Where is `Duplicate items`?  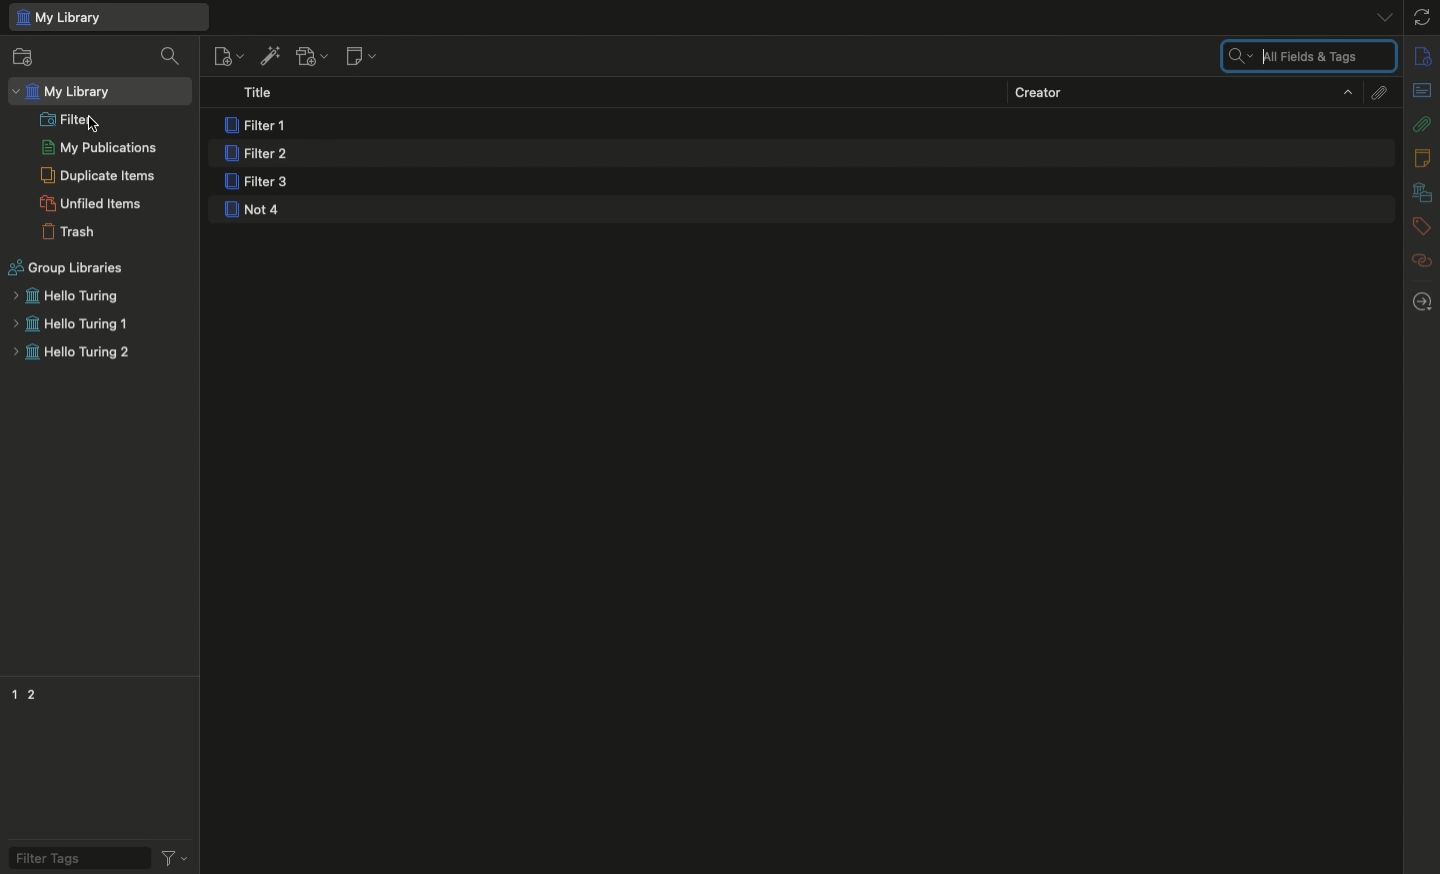 Duplicate items is located at coordinates (98, 175).